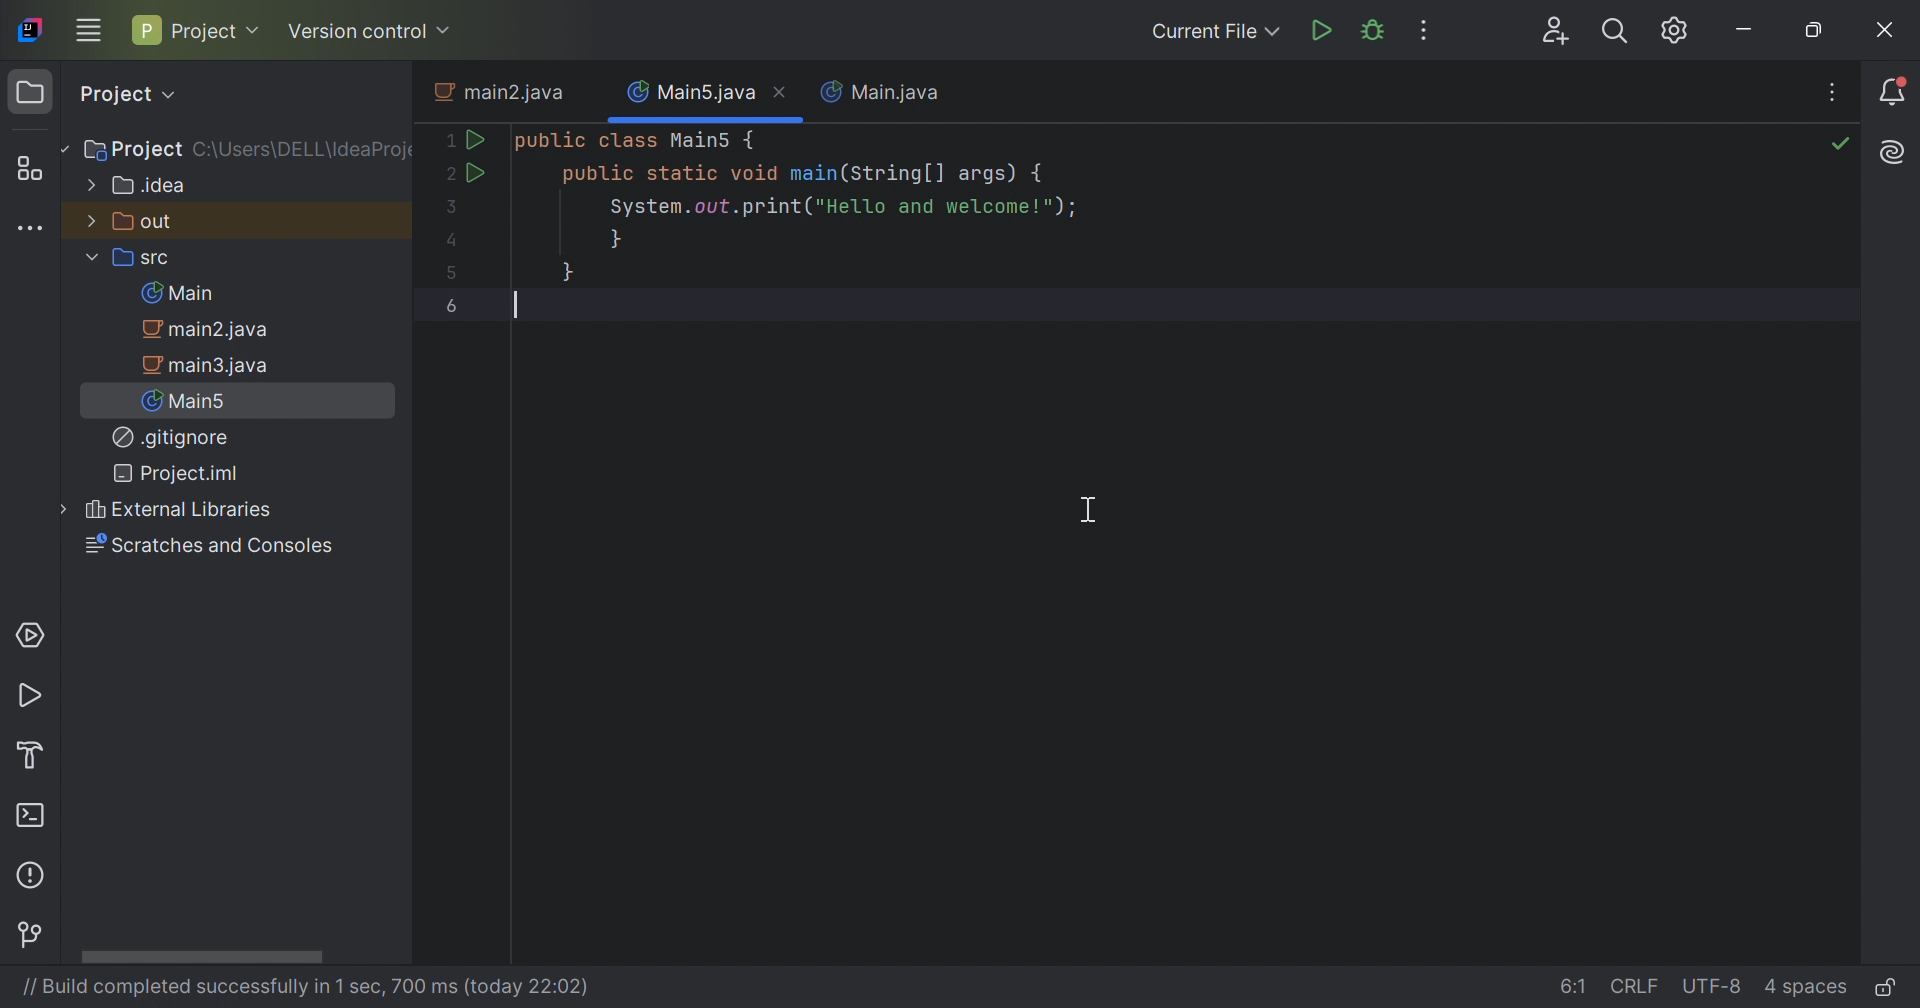 This screenshot has width=1920, height=1008. What do you see at coordinates (29, 92) in the screenshot?
I see `Folder icon` at bounding box center [29, 92].